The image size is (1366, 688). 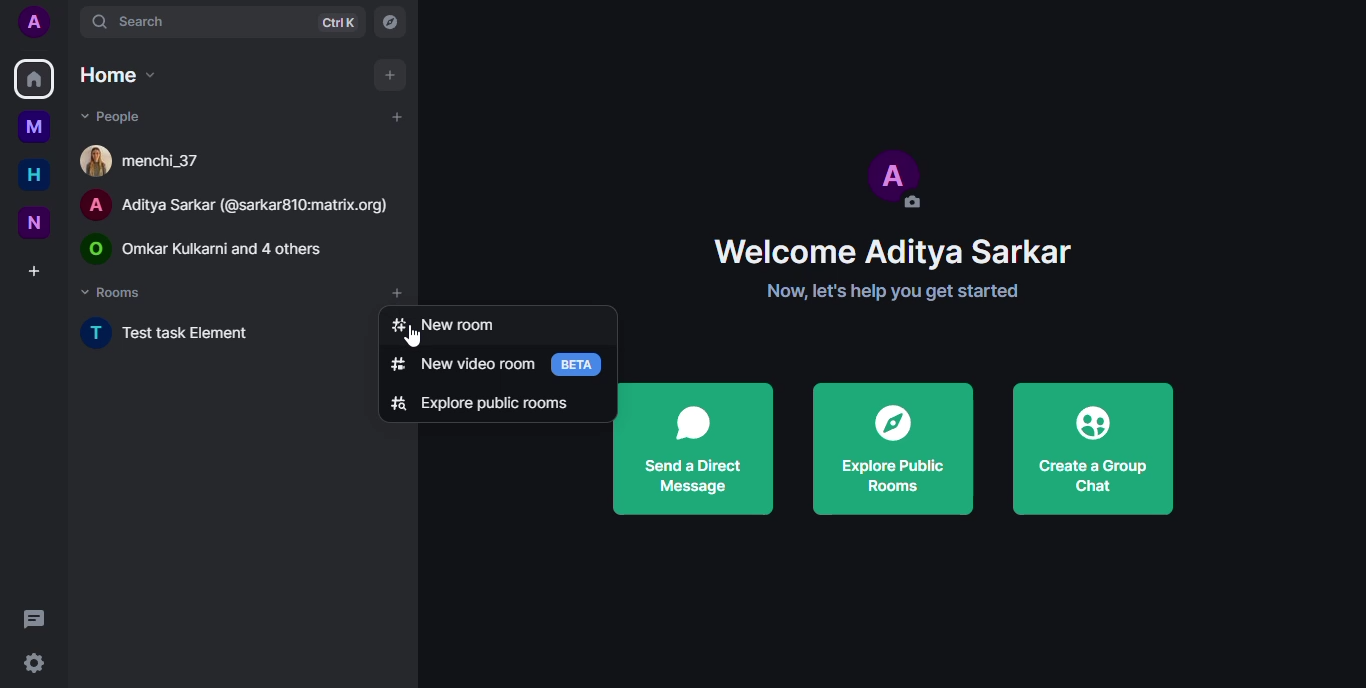 What do you see at coordinates (238, 203) in the screenshot?
I see `A Aditya Sarkar (@sarkar810:matrix.org)` at bounding box center [238, 203].